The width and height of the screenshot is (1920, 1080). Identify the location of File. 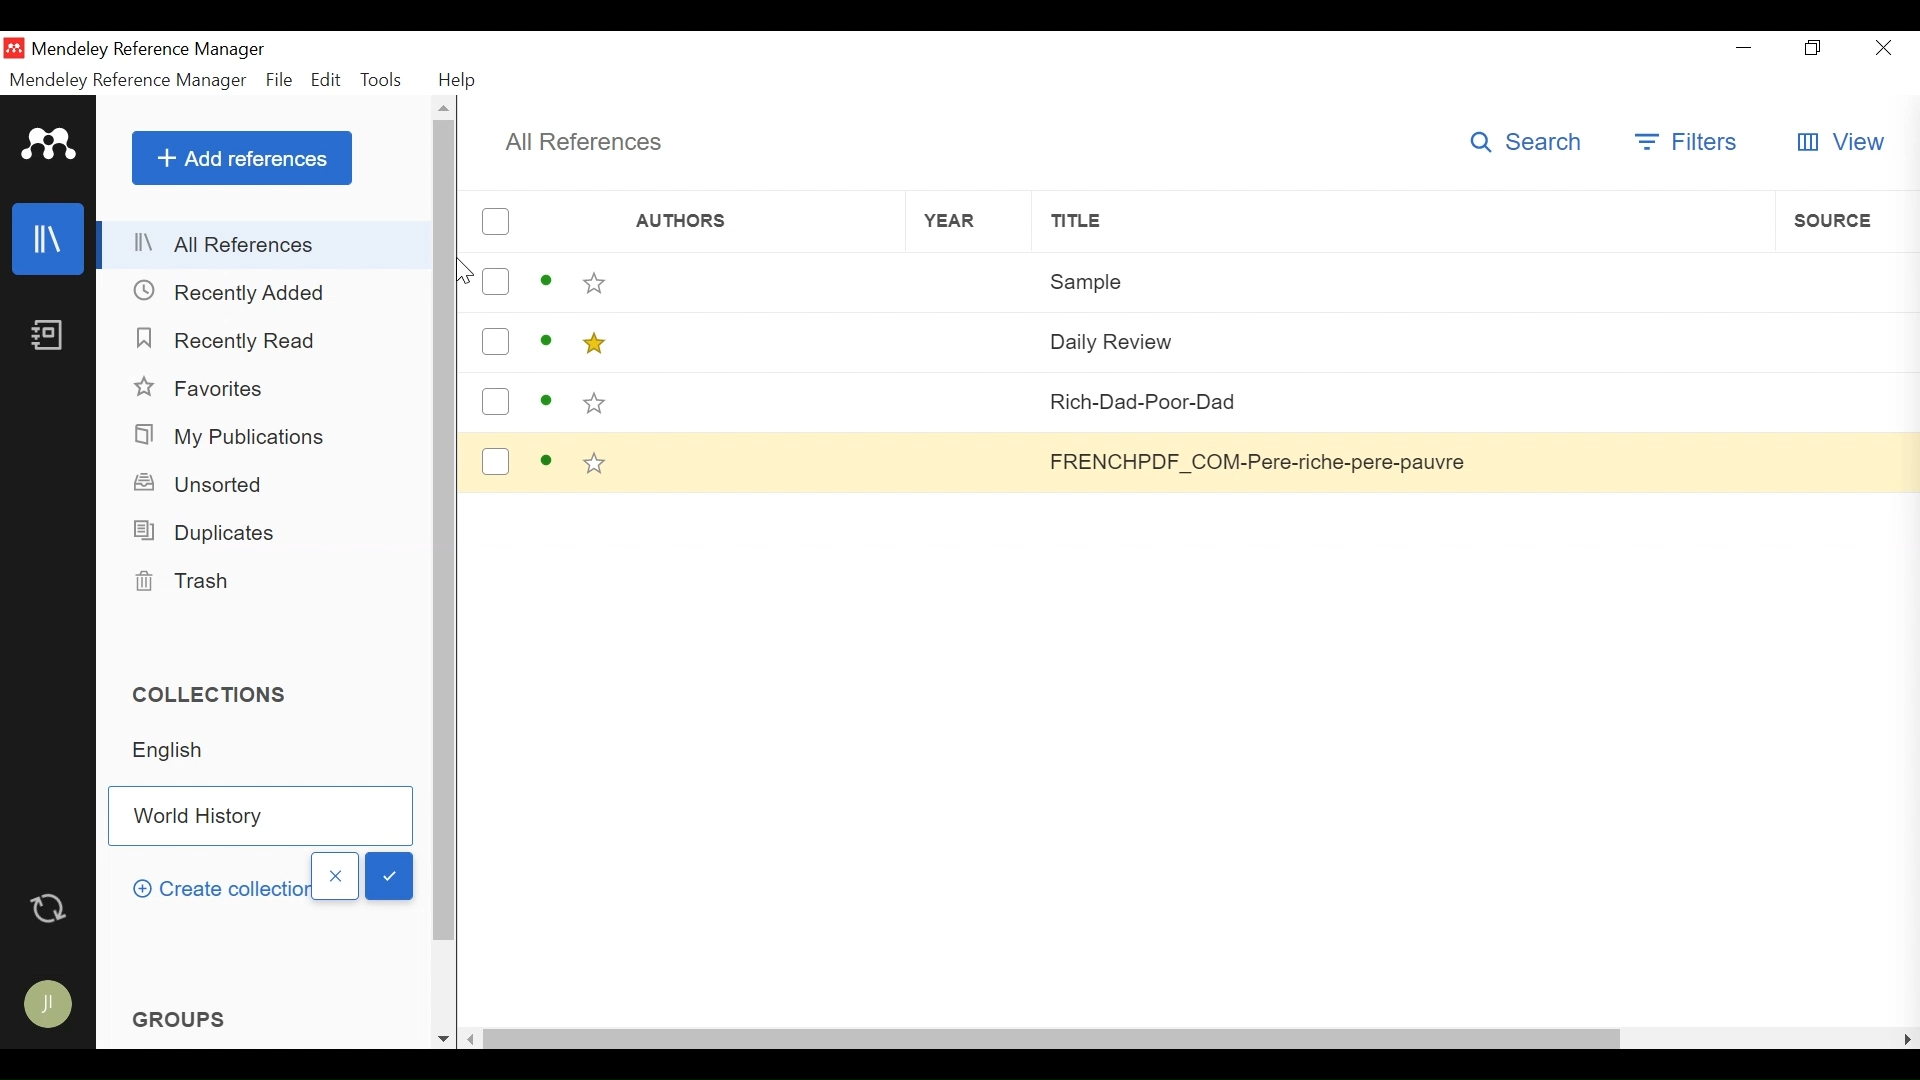
(280, 80).